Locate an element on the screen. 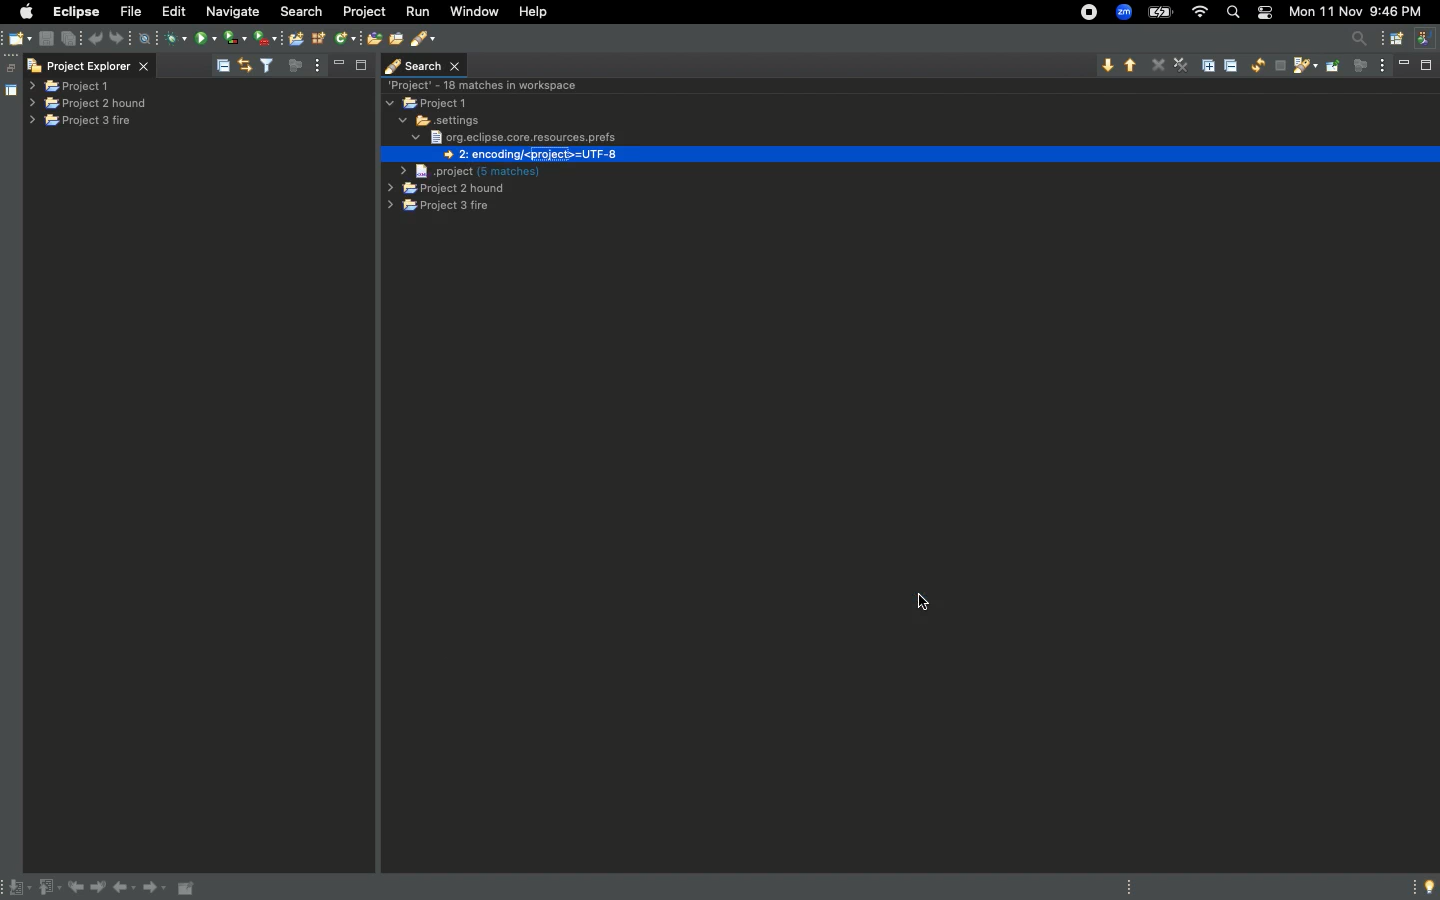 Image resolution: width=1440 pixels, height=900 pixels. Internet is located at coordinates (1201, 13).